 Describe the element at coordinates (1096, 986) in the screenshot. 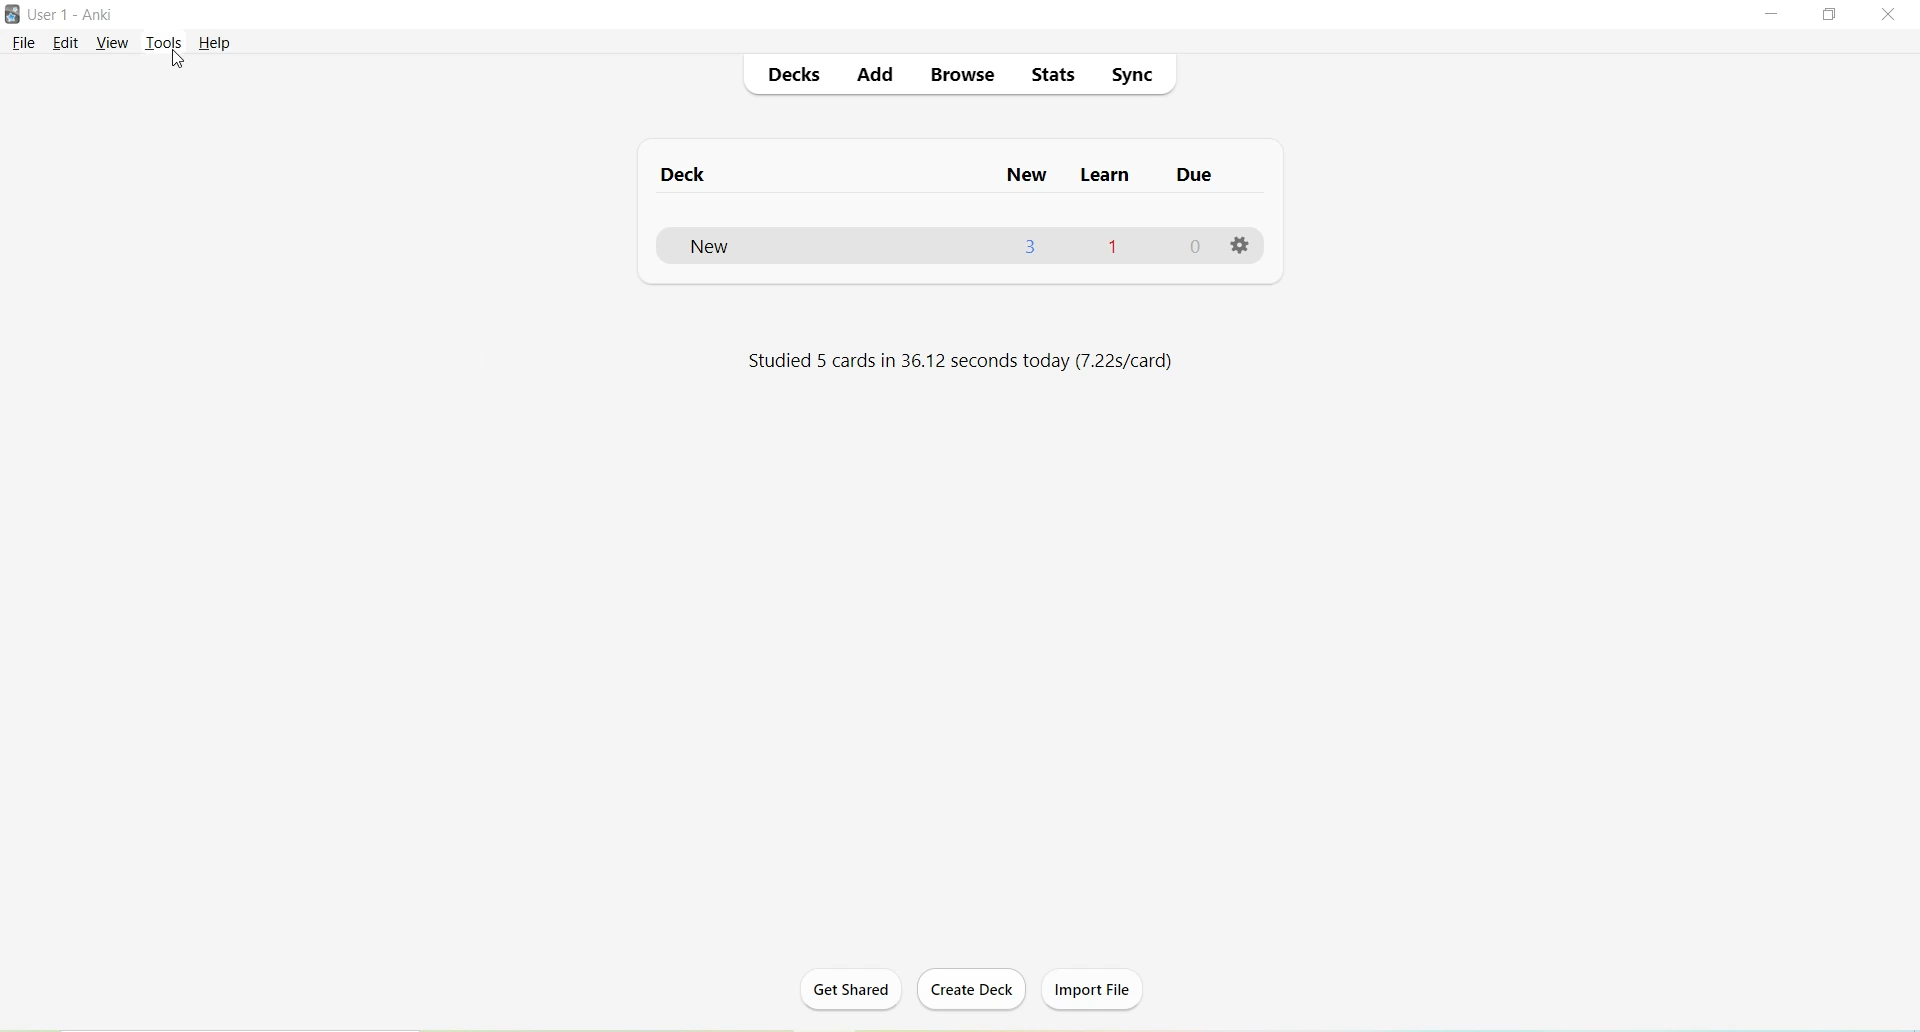

I see `Import file` at that location.